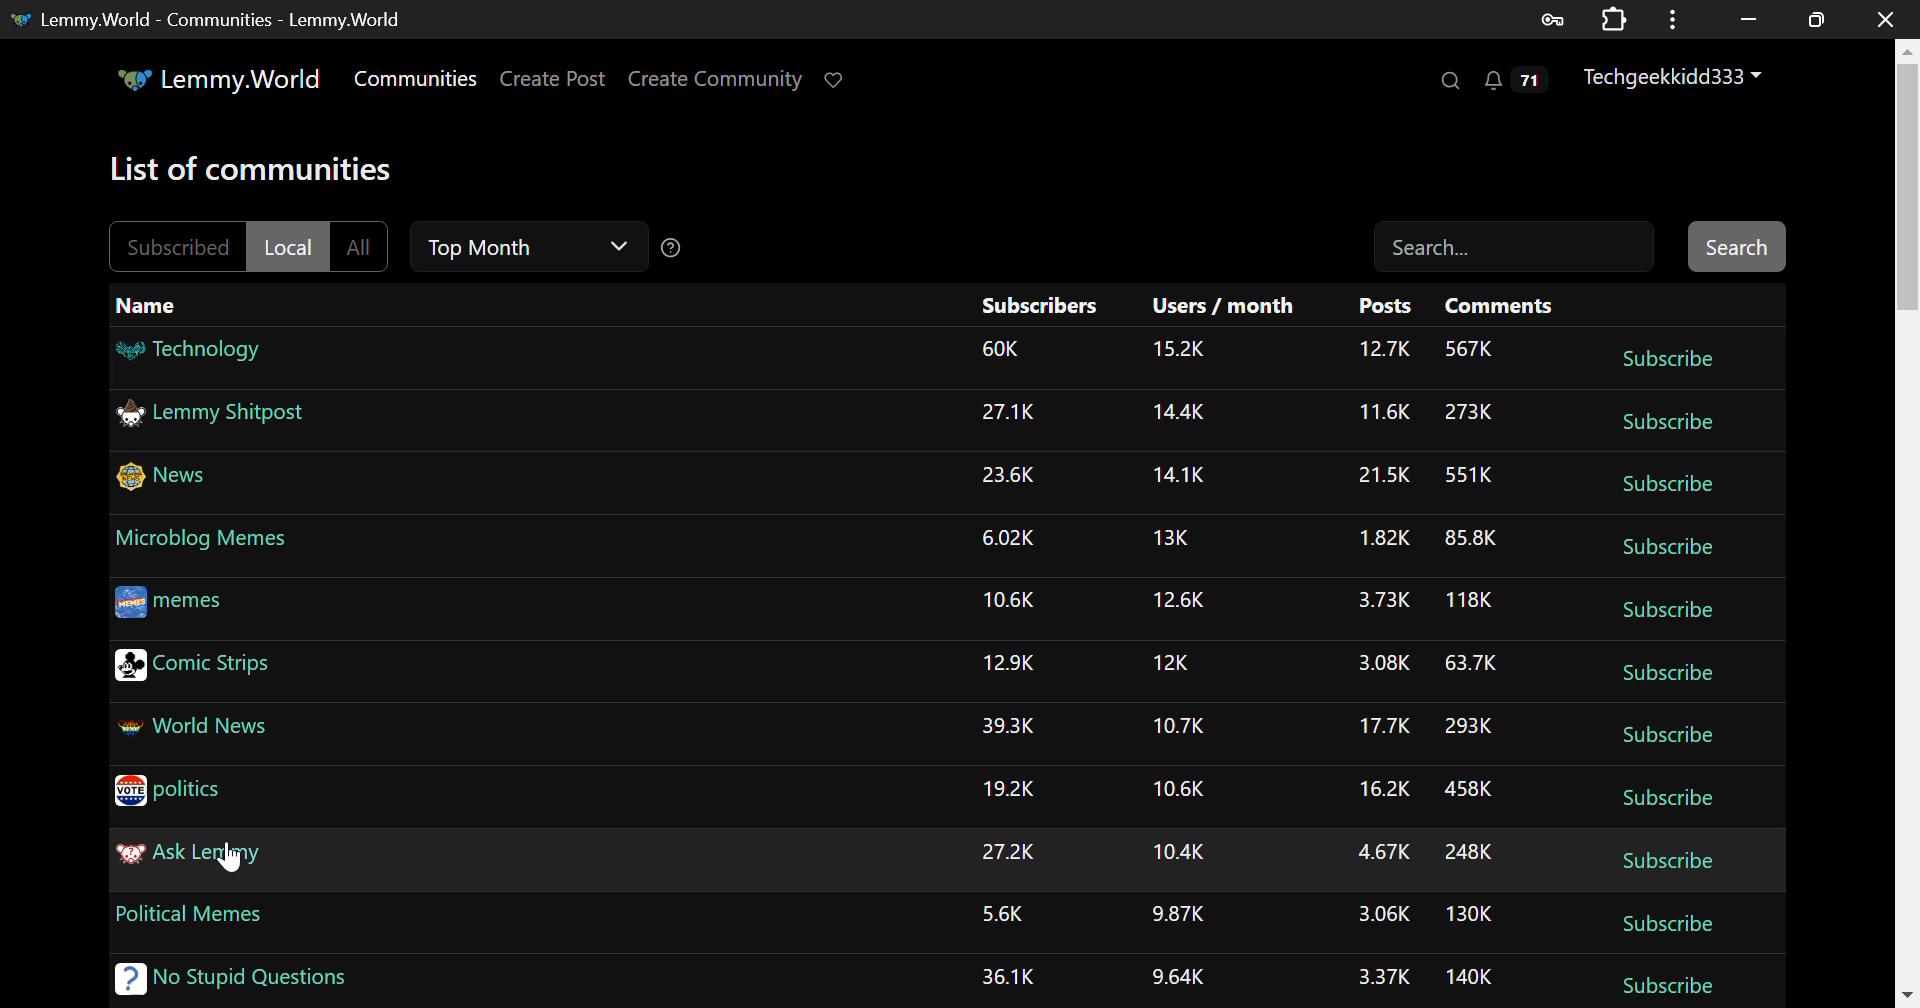  I want to click on Amount, so click(1471, 852).